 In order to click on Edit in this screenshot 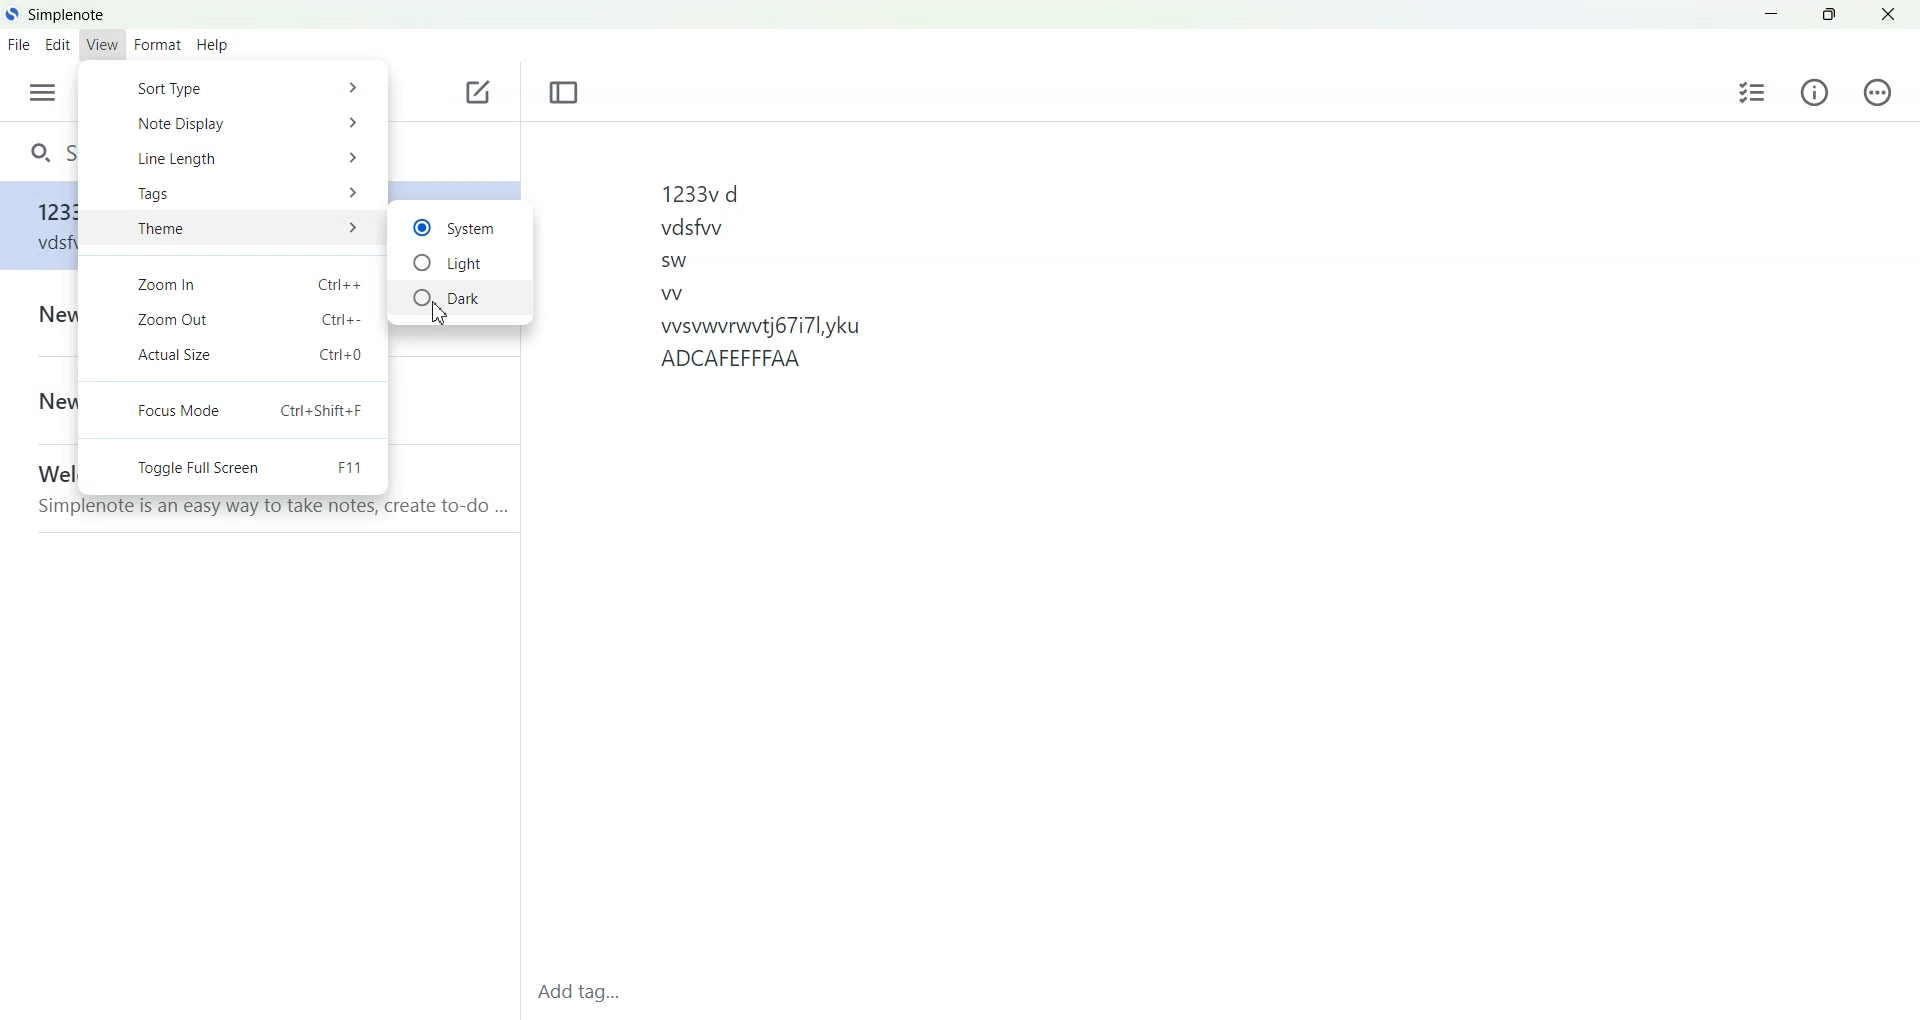, I will do `click(57, 44)`.